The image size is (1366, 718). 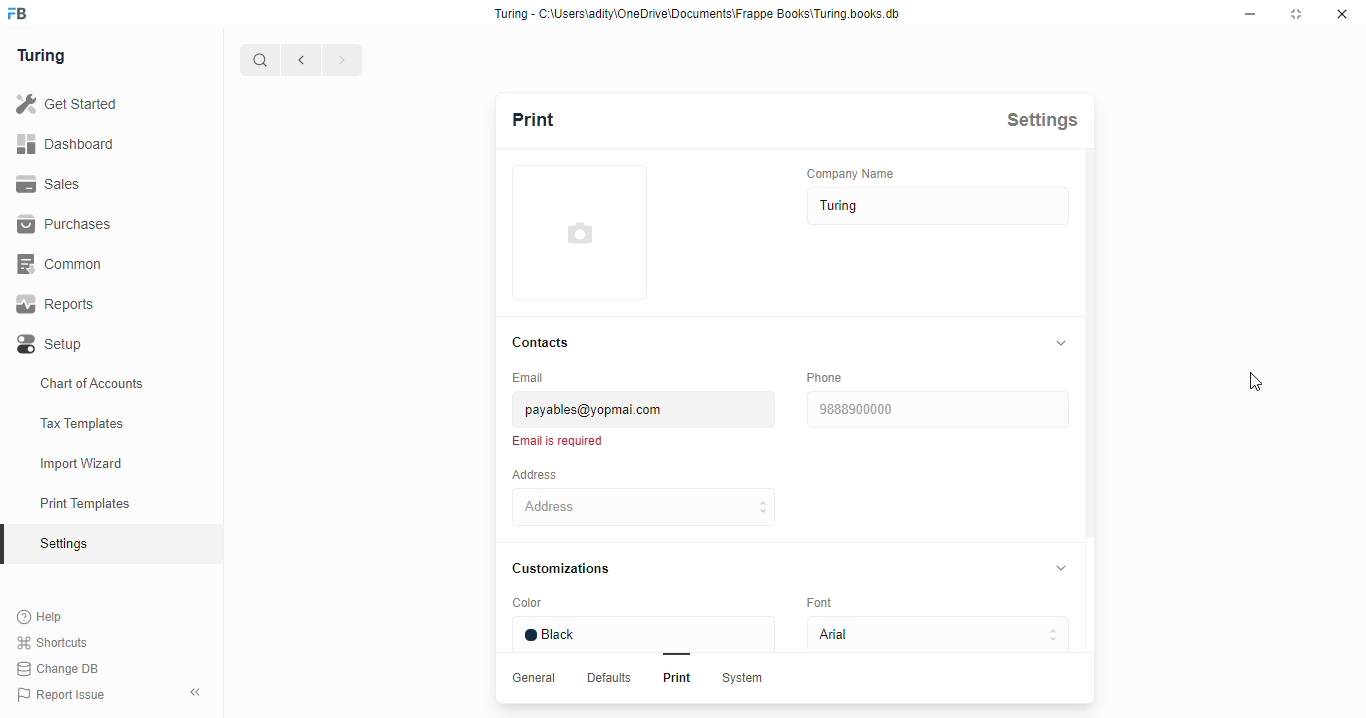 What do you see at coordinates (64, 224) in the screenshot?
I see `Purchases` at bounding box center [64, 224].